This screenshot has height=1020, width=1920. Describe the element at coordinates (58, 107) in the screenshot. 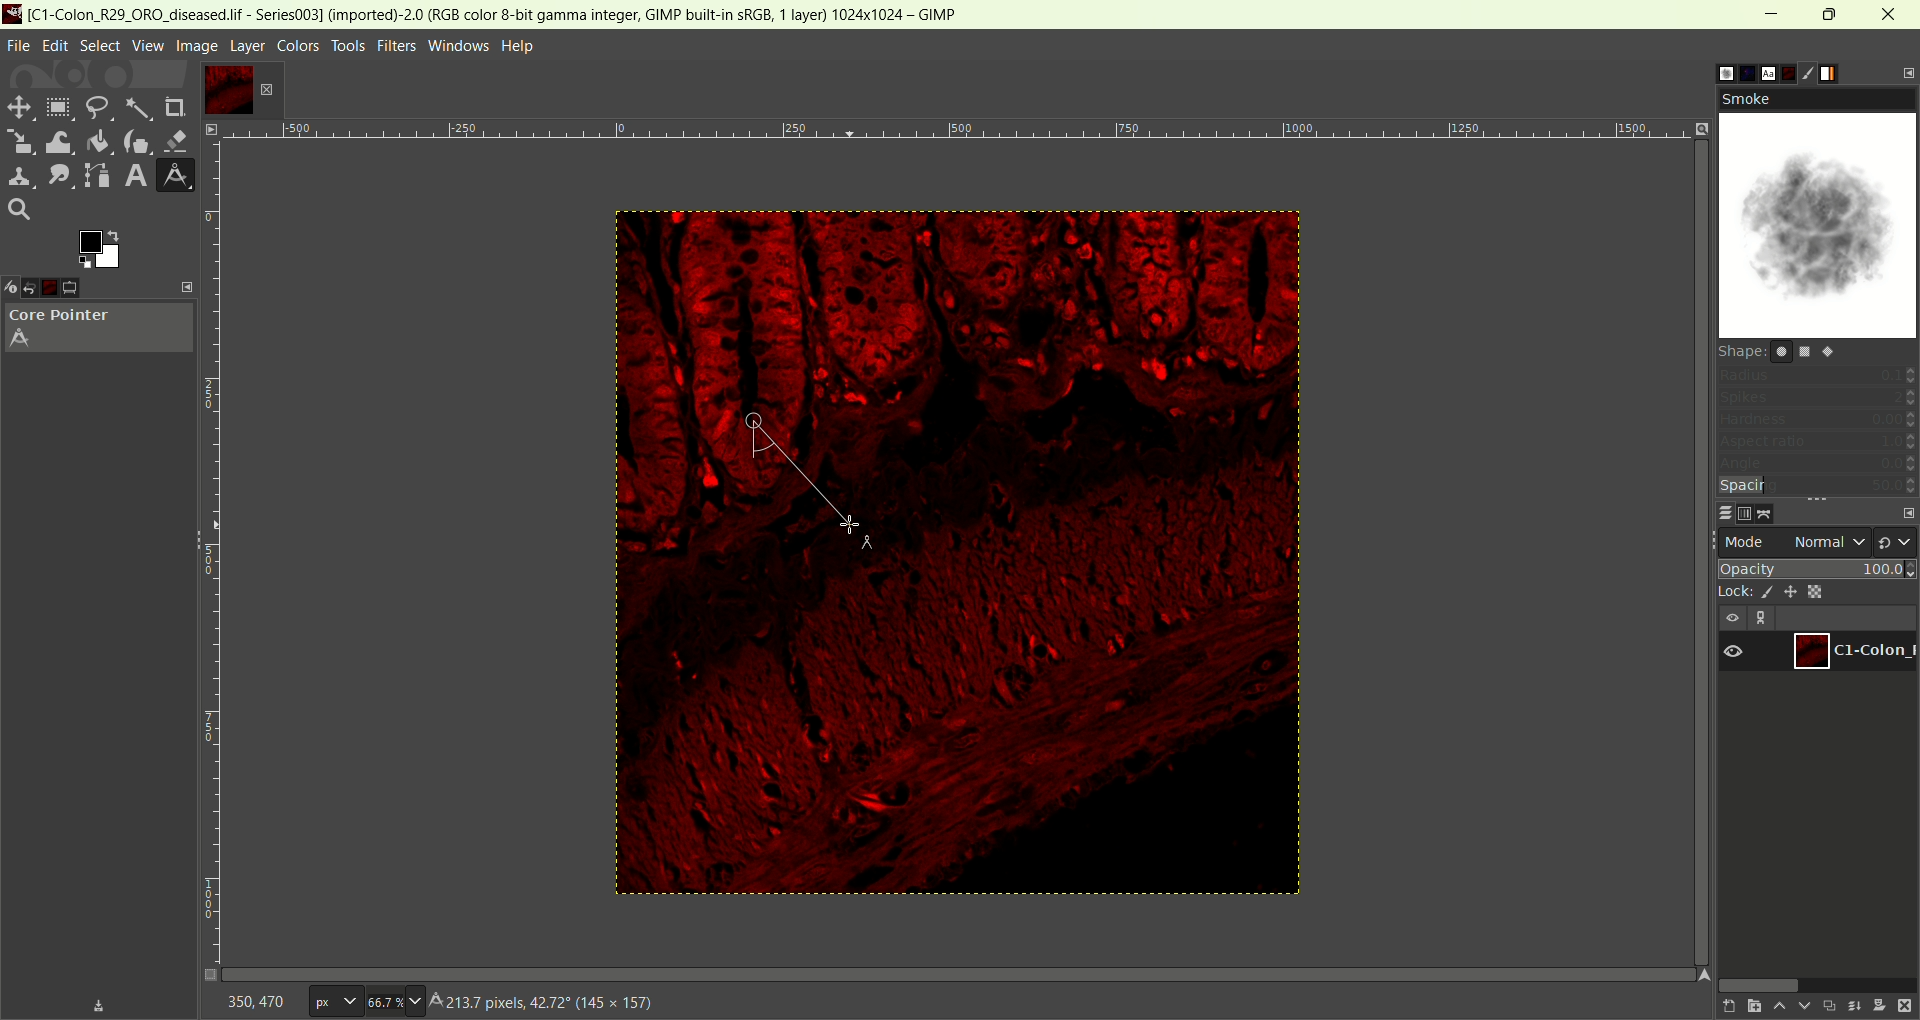

I see `rectangle select tool` at that location.